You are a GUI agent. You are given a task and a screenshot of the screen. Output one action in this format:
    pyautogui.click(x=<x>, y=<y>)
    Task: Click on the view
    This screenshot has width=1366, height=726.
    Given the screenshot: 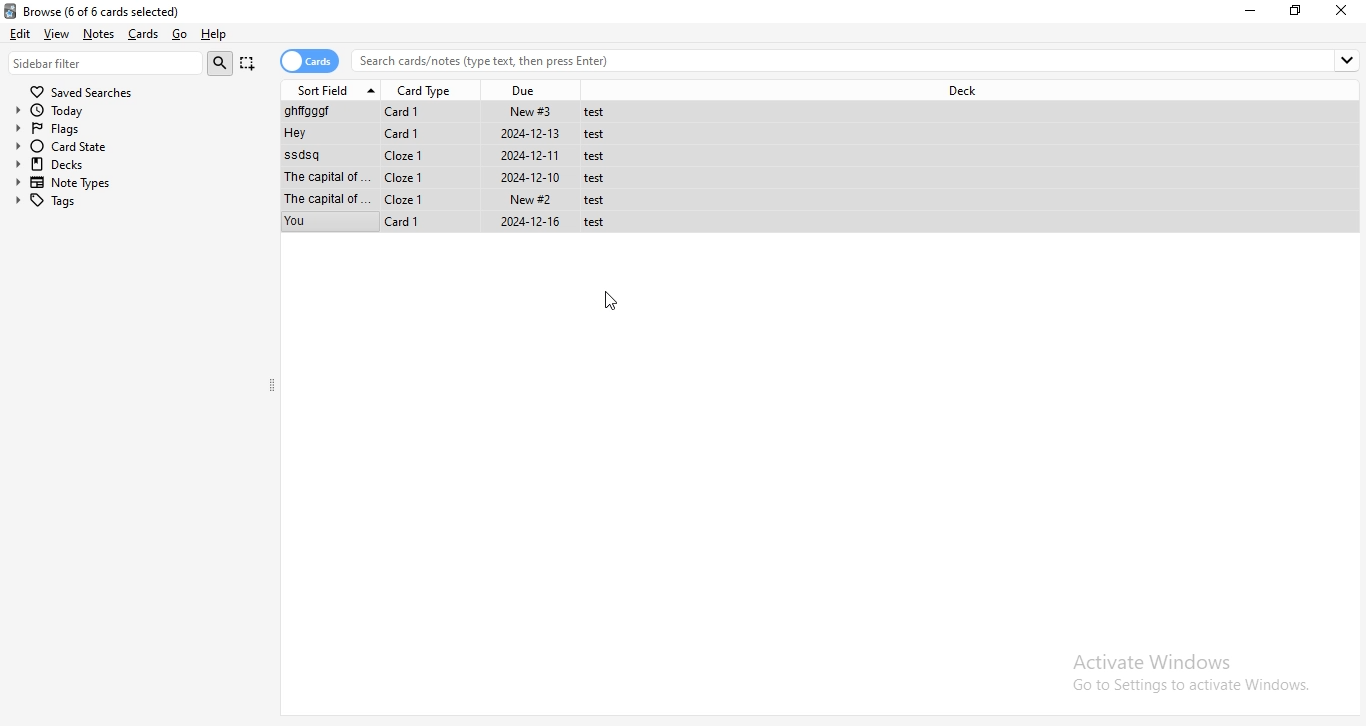 What is the action you would take?
    pyautogui.click(x=58, y=33)
    